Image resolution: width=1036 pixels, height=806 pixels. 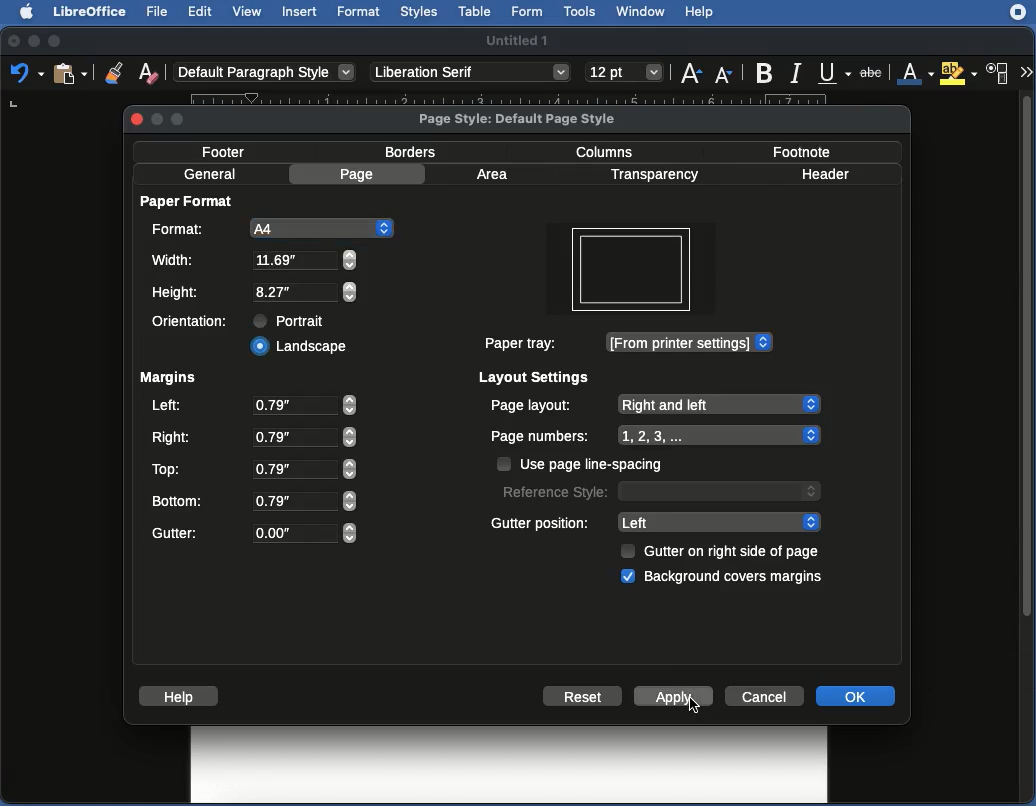 I want to click on Bold, so click(x=765, y=72).